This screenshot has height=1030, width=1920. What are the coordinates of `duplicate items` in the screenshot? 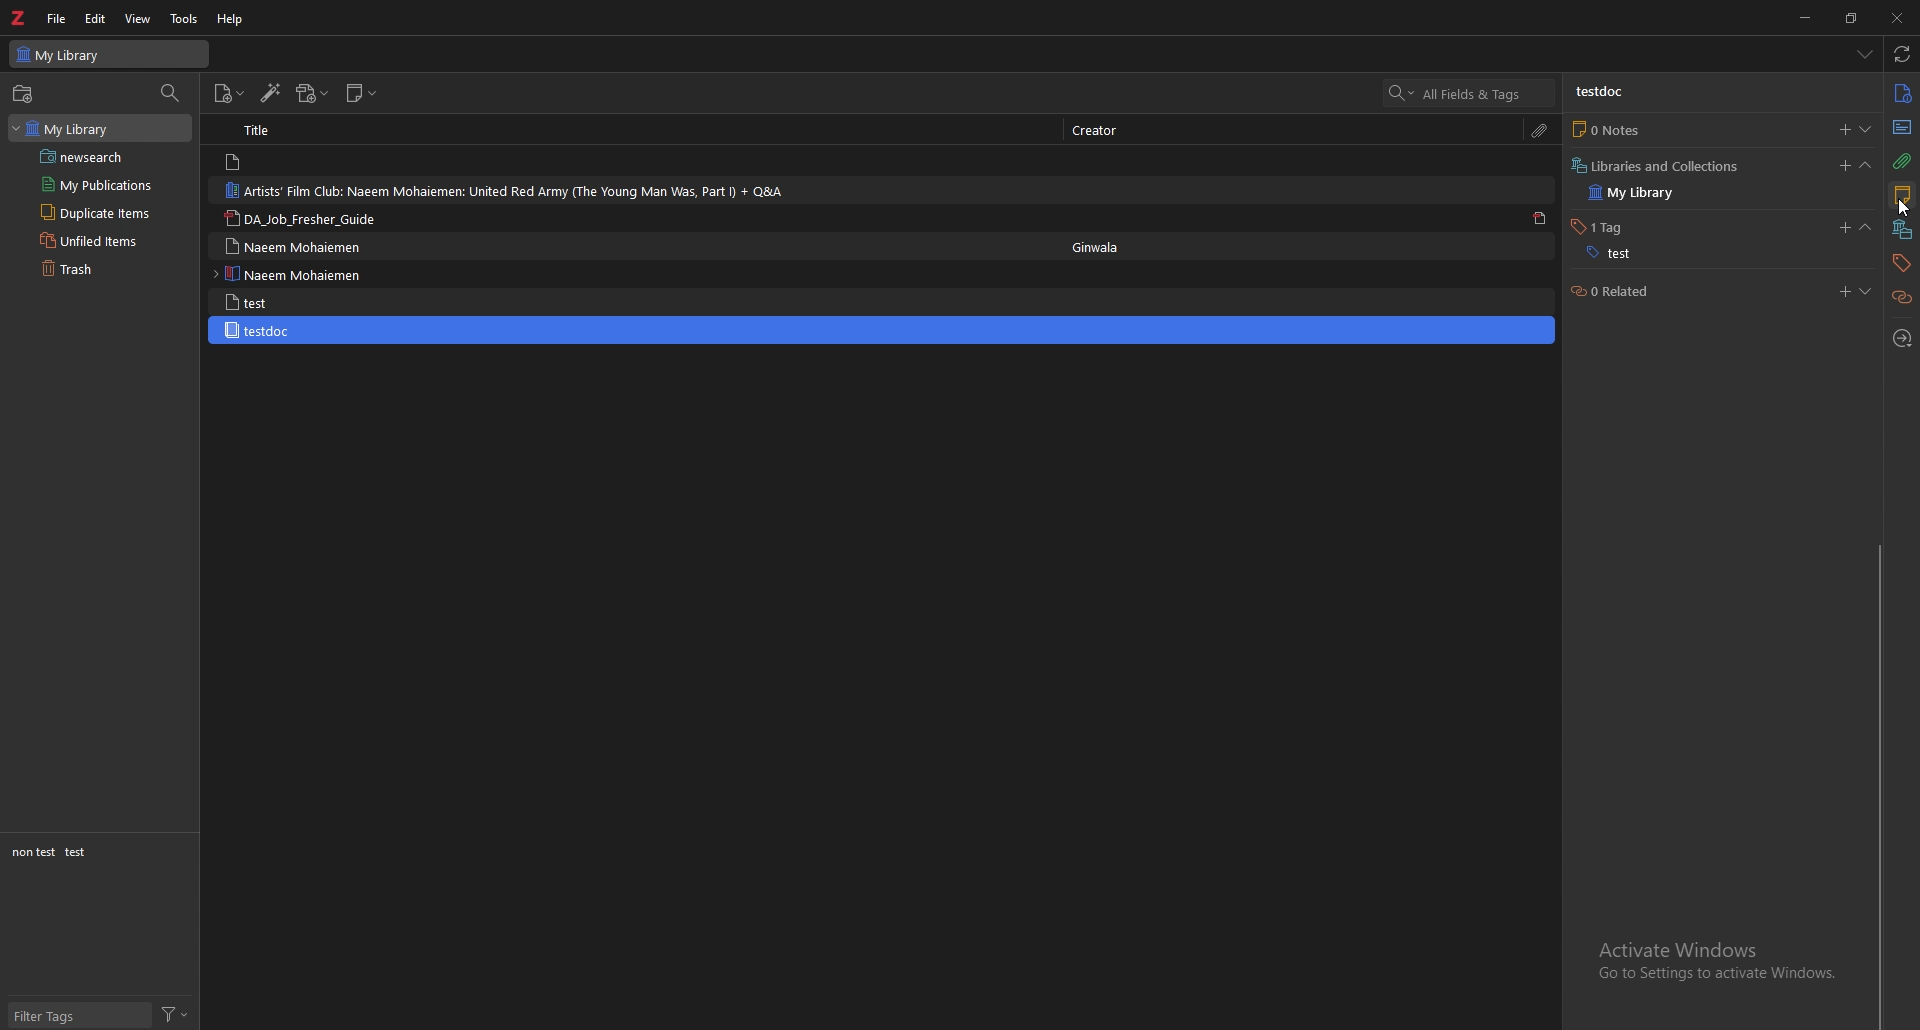 It's located at (103, 213).